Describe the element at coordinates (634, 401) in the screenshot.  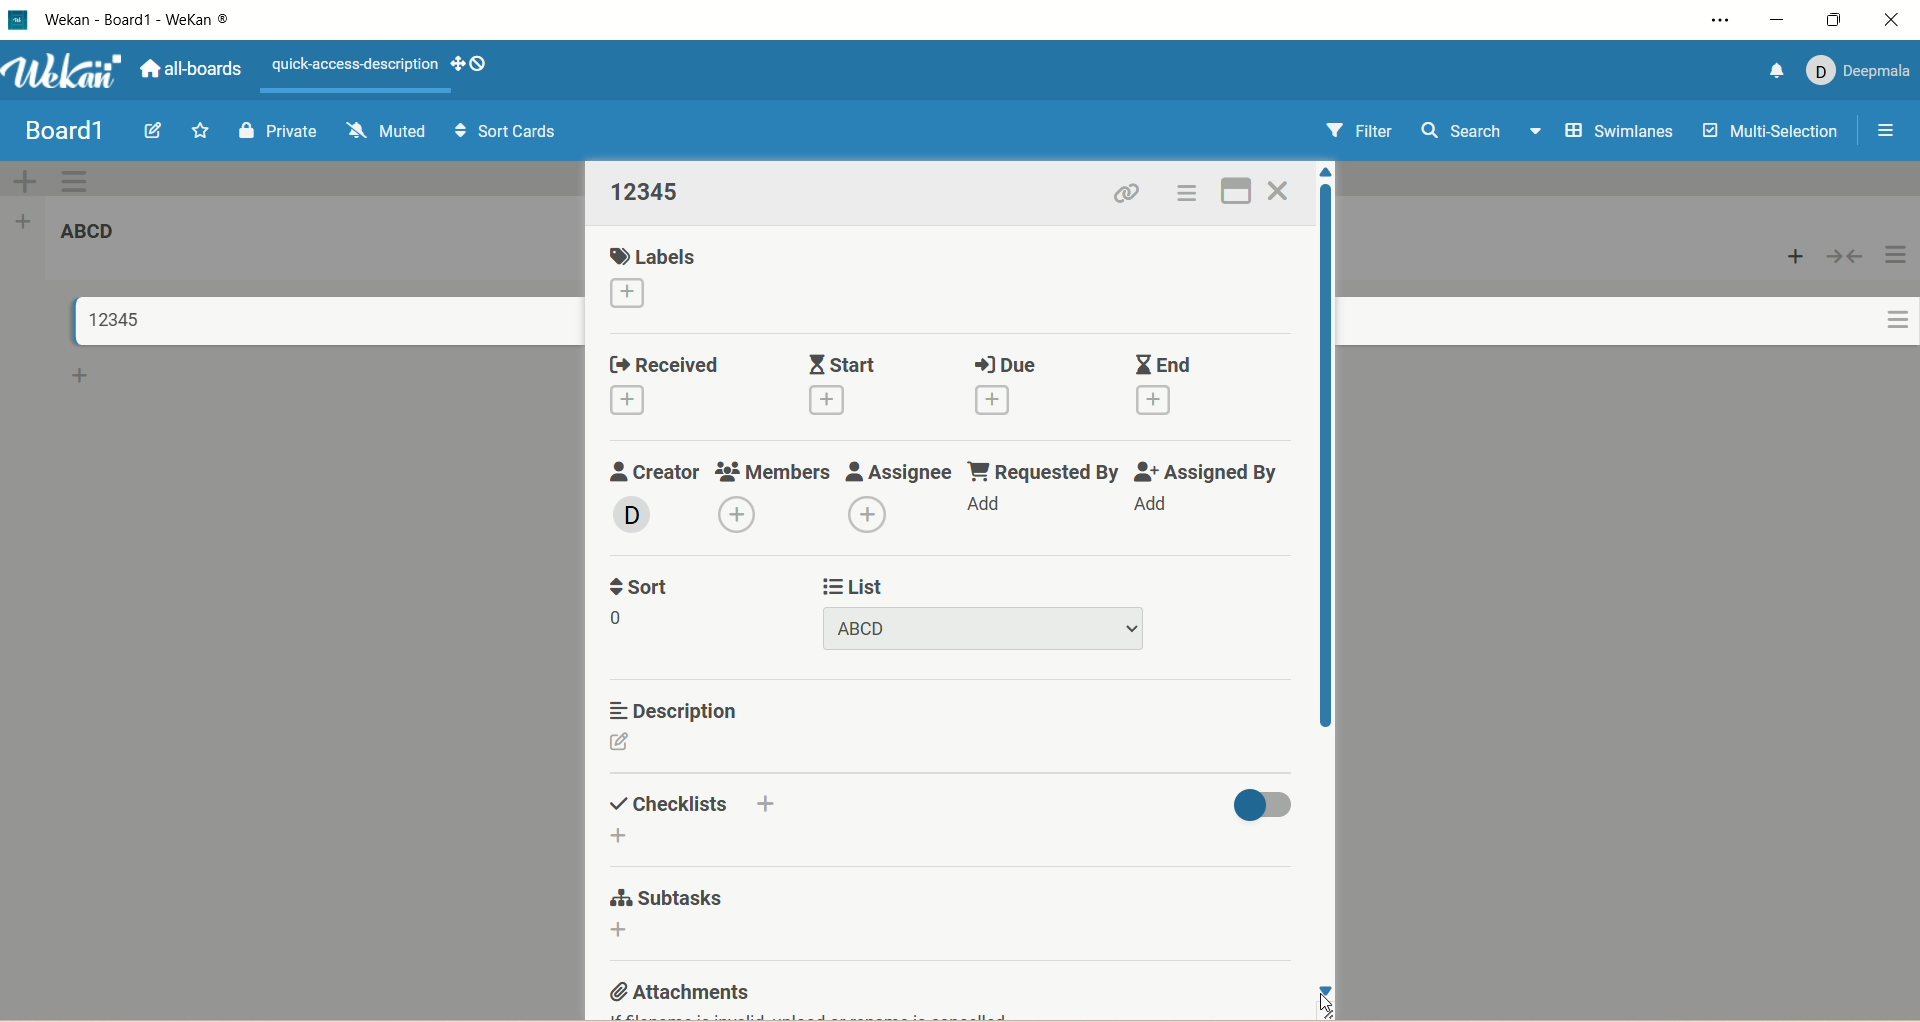
I see `add` at that location.